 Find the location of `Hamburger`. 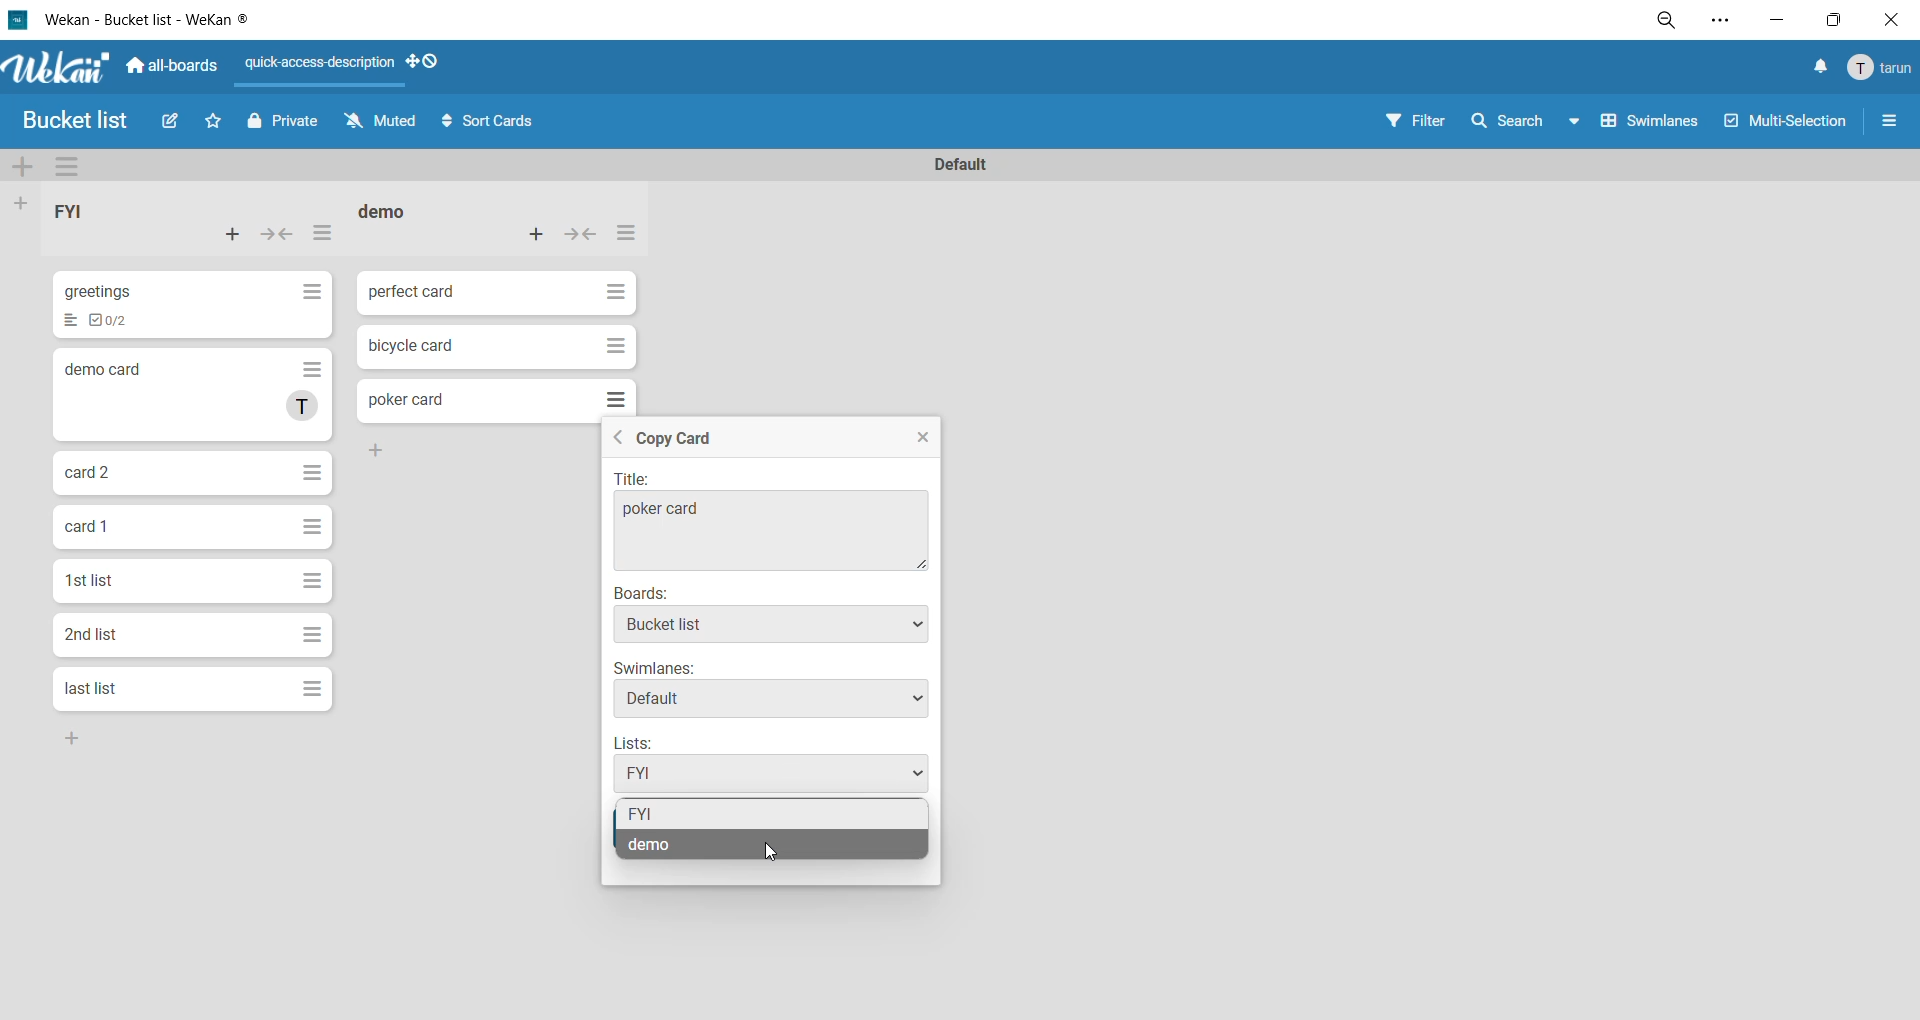

Hamburger is located at coordinates (313, 635).